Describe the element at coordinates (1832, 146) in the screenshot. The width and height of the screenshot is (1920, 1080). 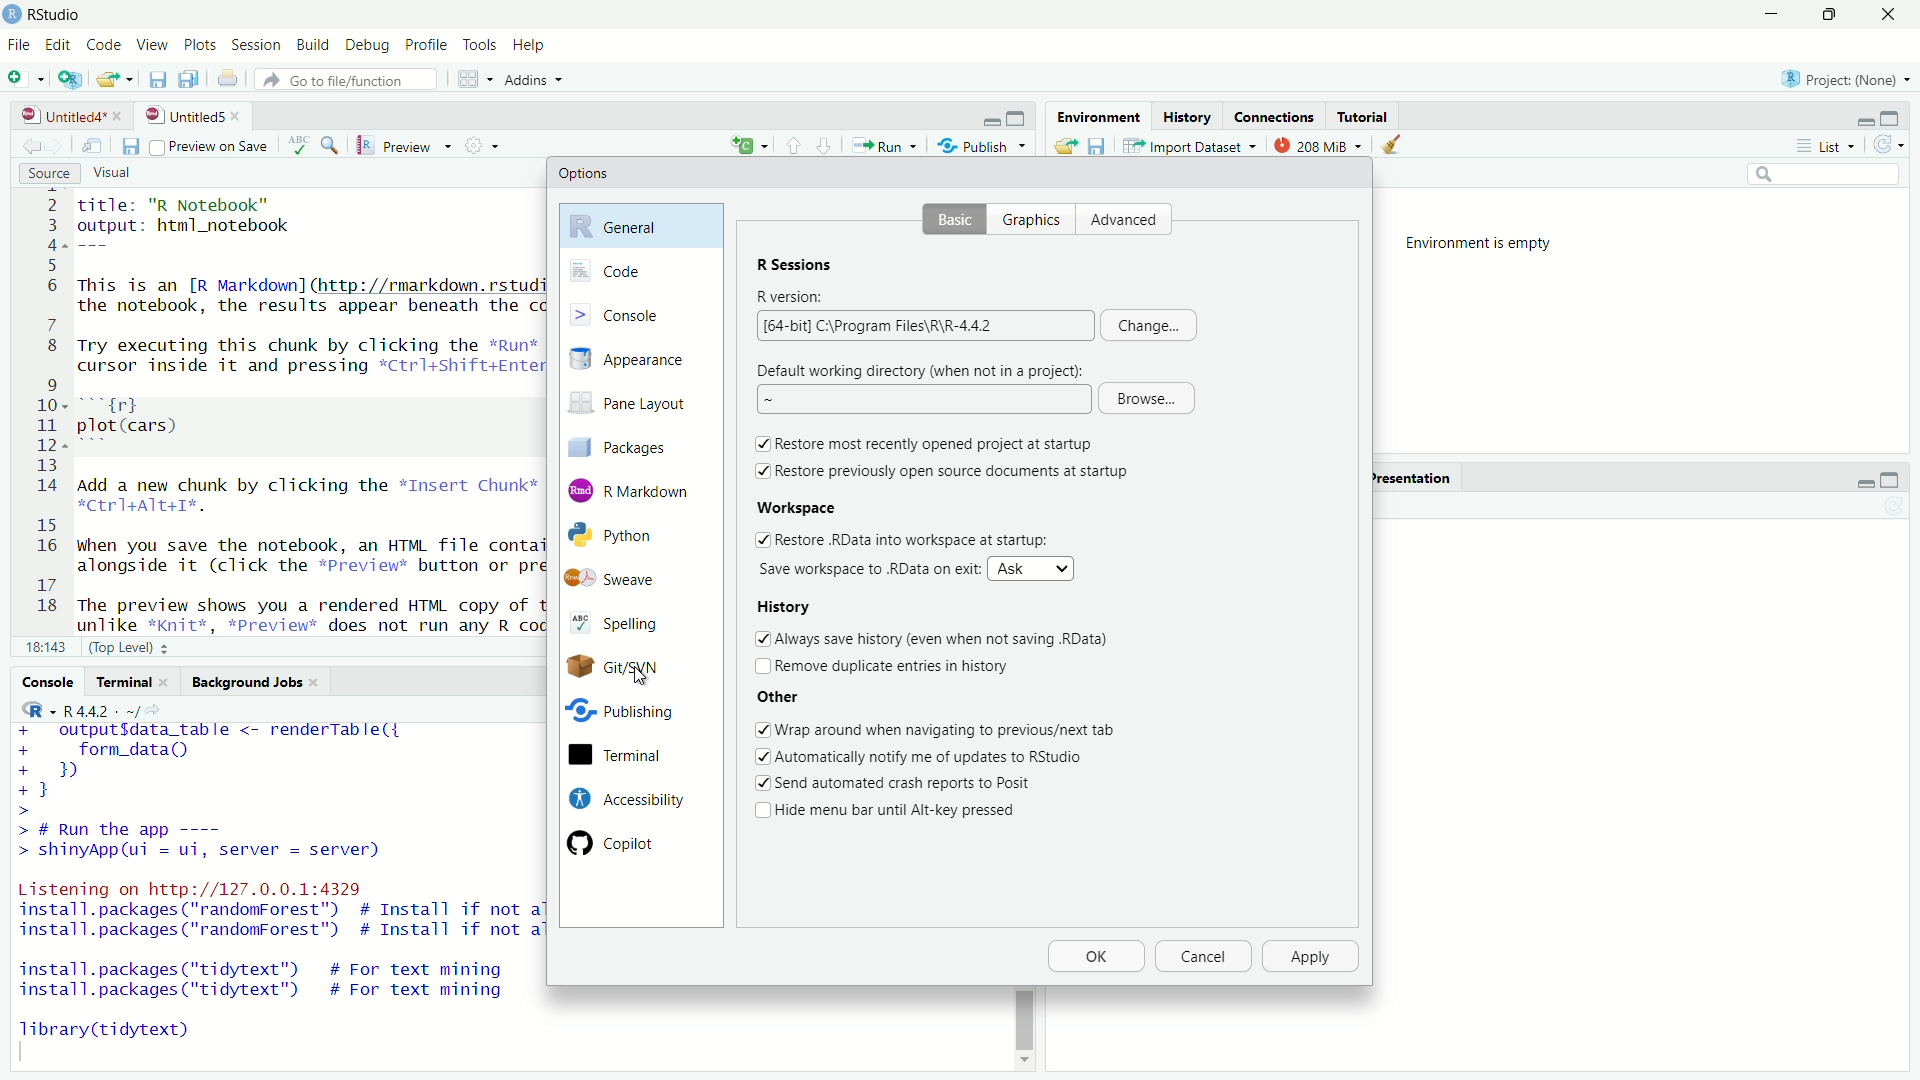
I see `List` at that location.